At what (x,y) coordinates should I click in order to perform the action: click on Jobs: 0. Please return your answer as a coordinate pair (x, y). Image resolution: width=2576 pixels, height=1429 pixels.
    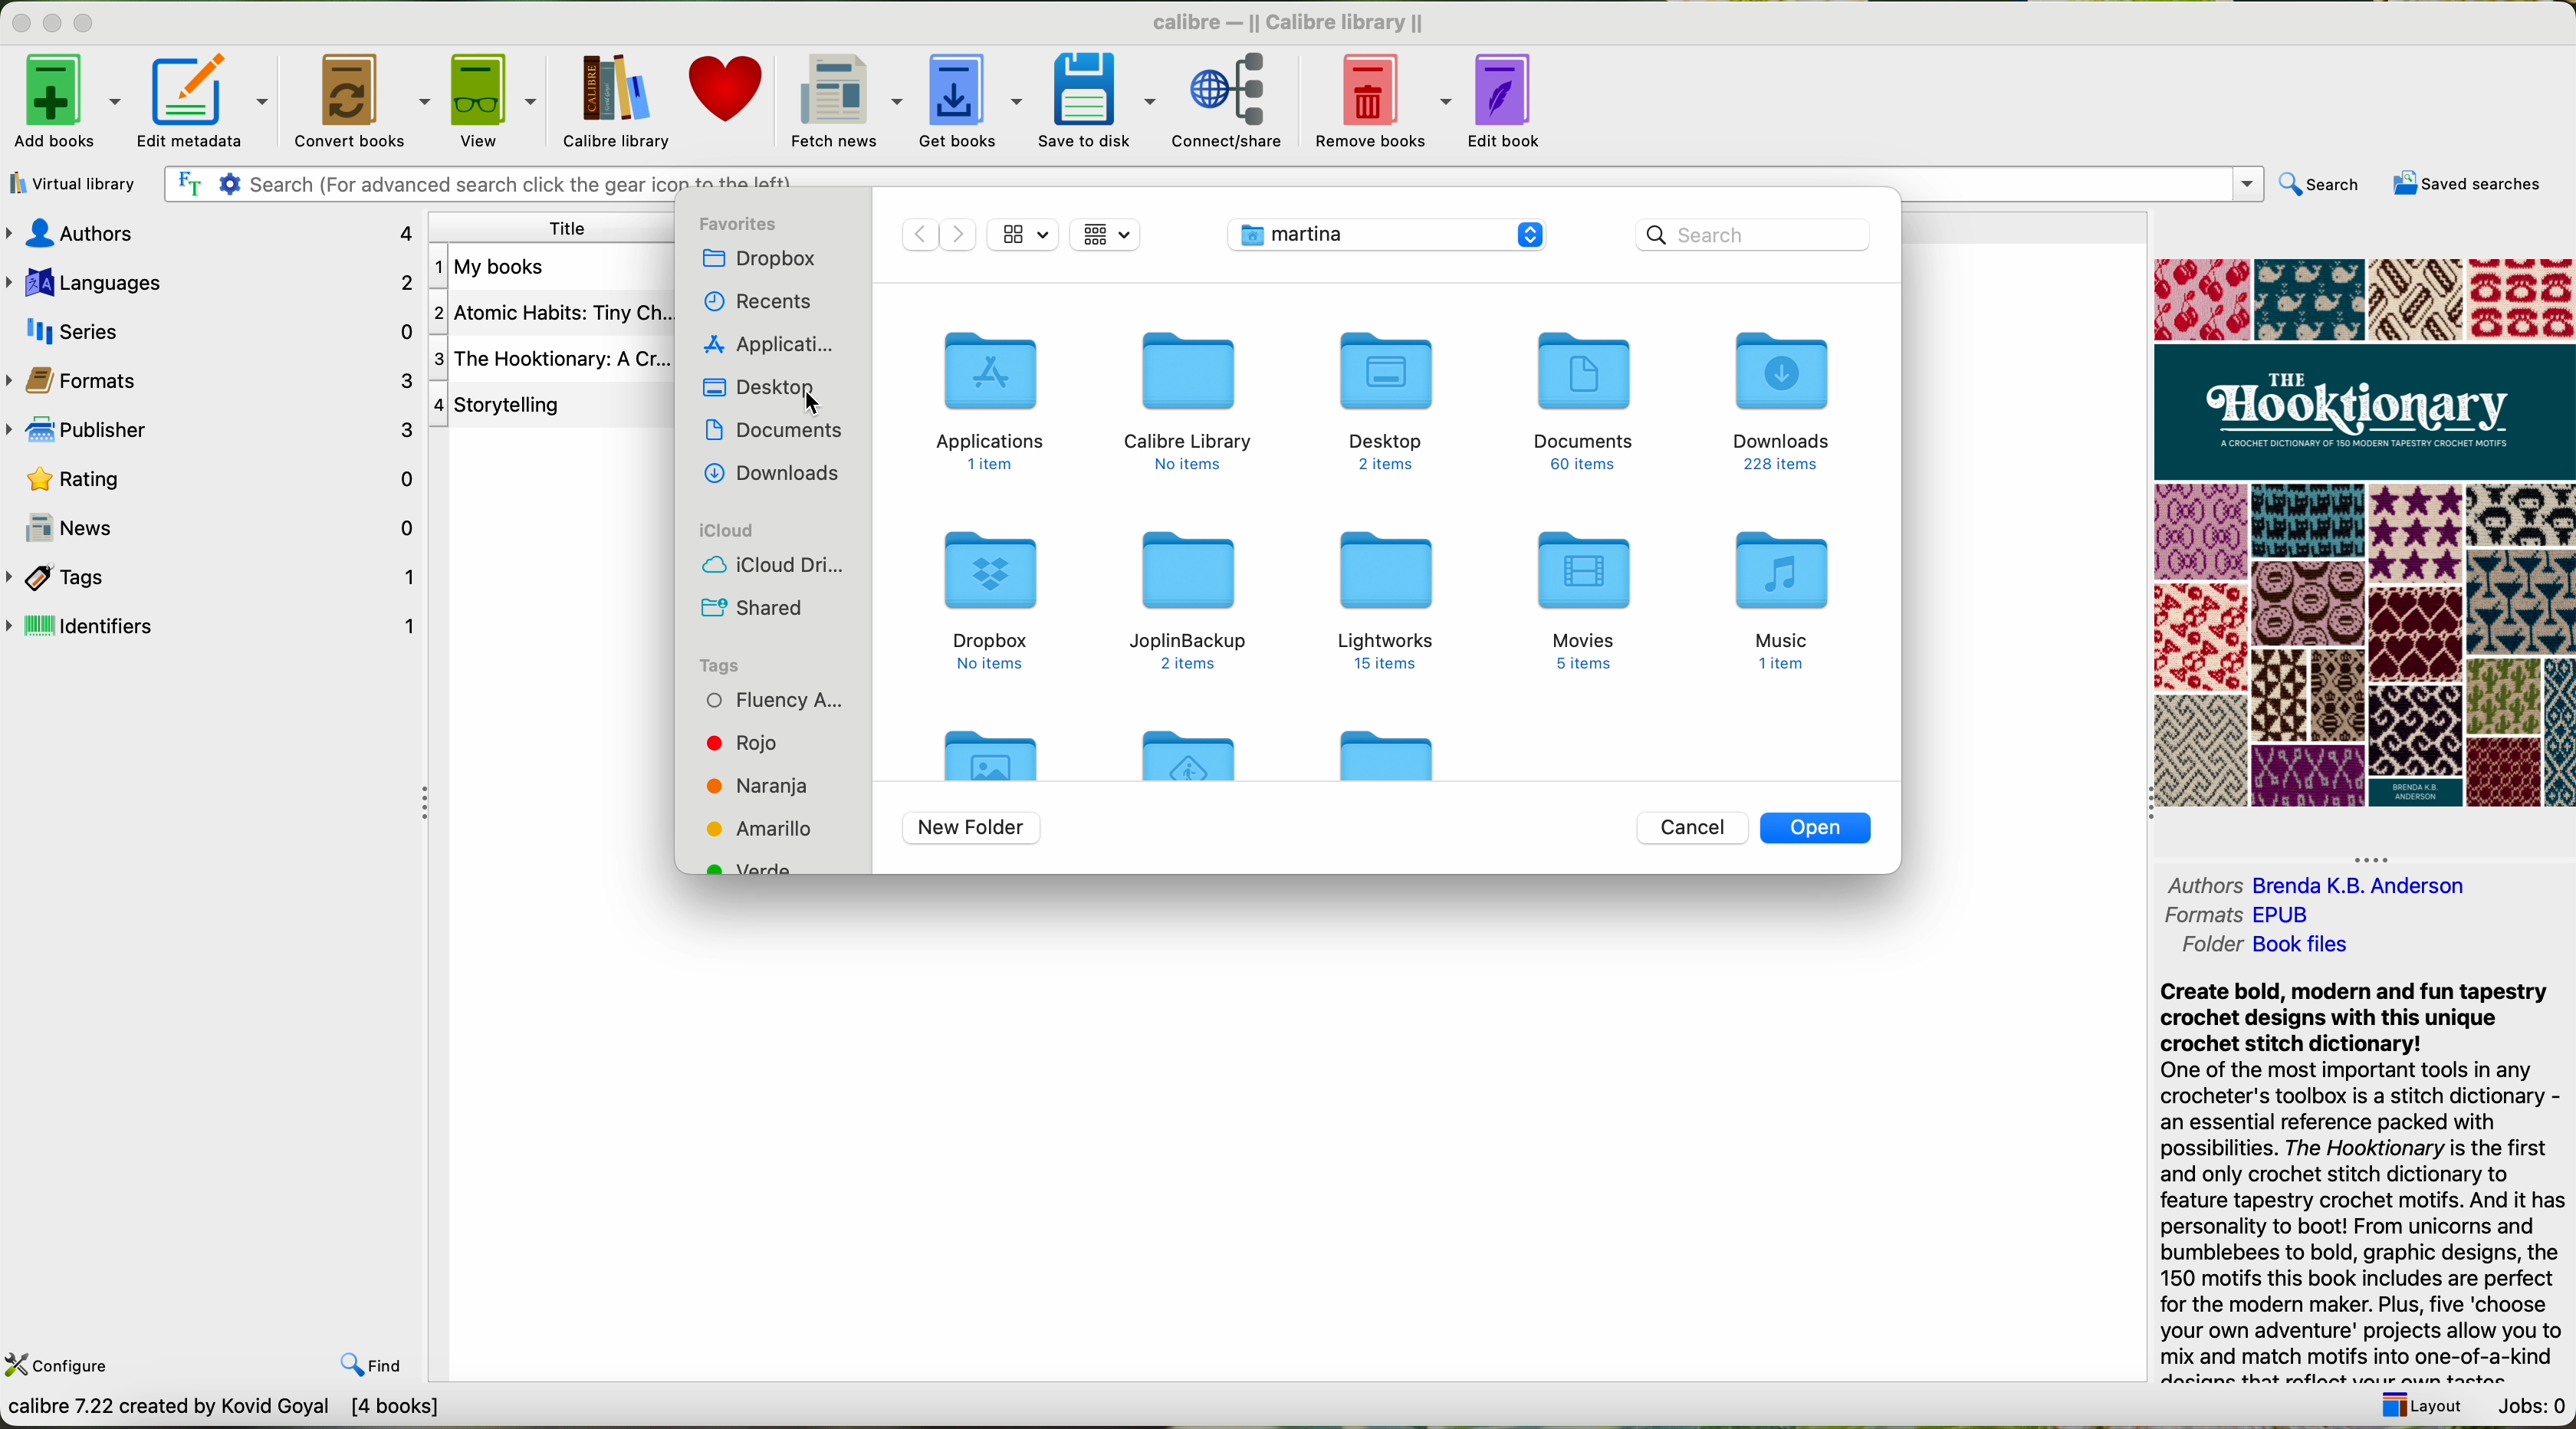
    Looking at the image, I should click on (2534, 1403).